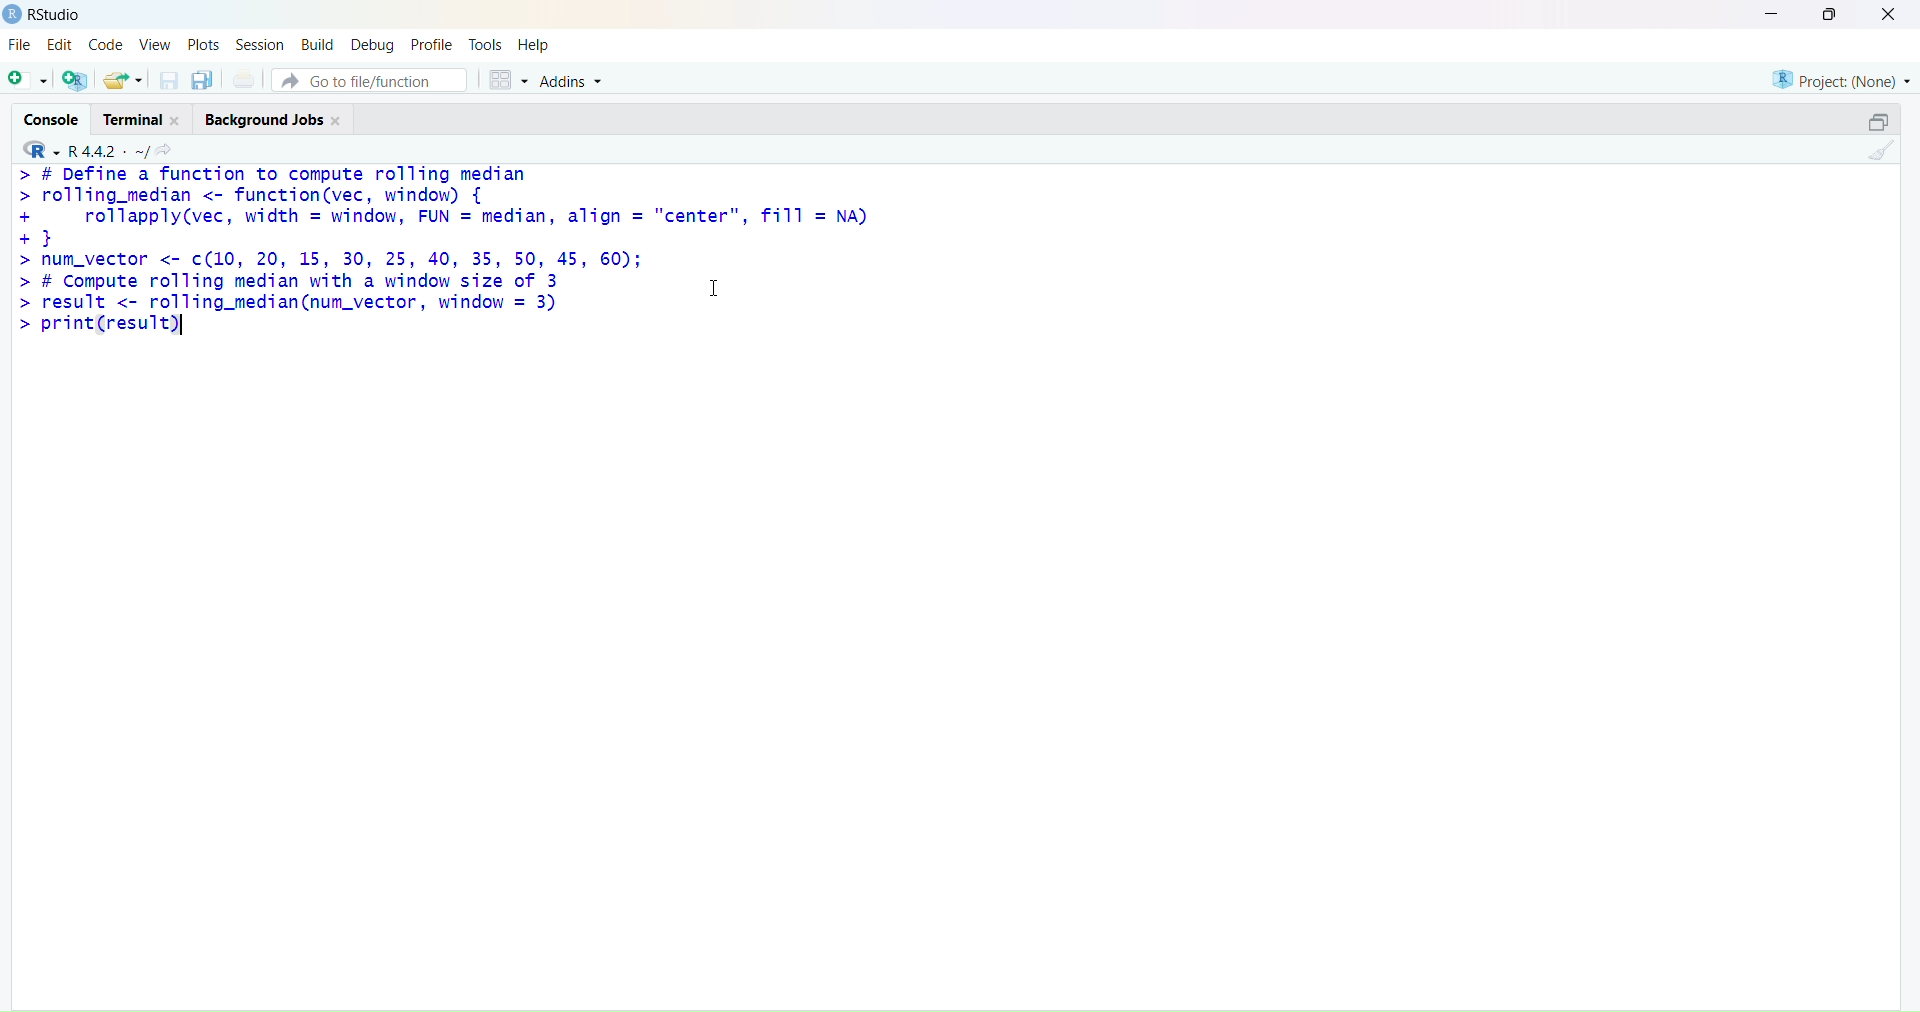  What do you see at coordinates (336, 122) in the screenshot?
I see `close` at bounding box center [336, 122].